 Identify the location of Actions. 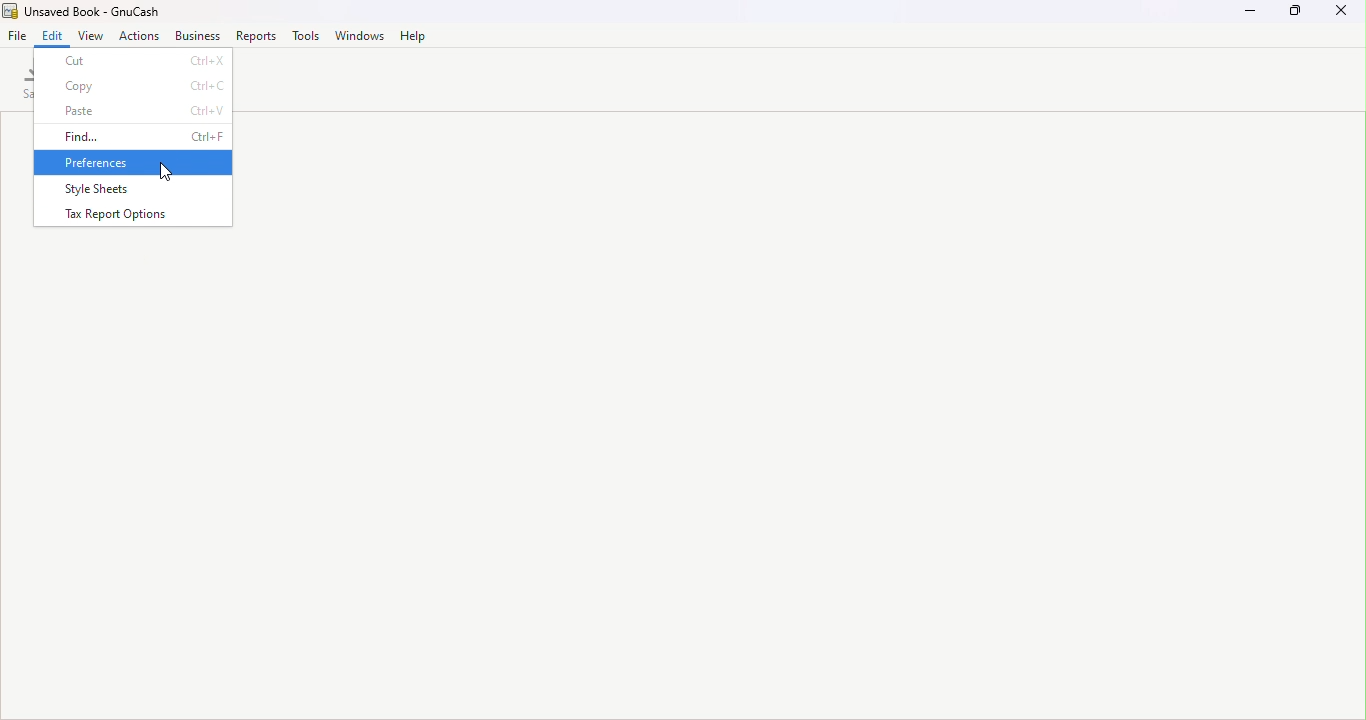
(140, 35).